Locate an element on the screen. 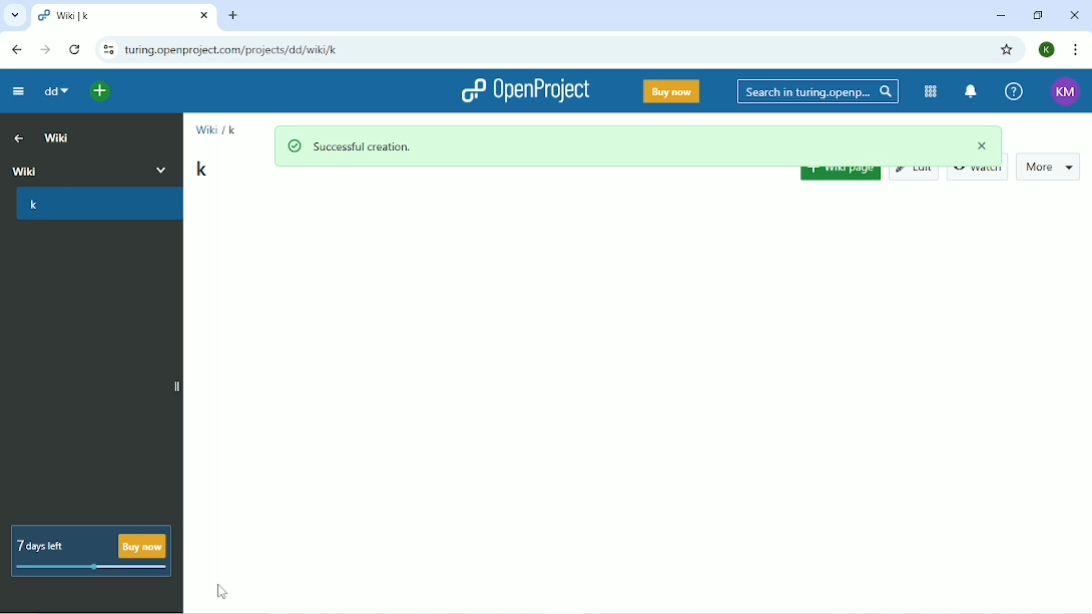 The width and height of the screenshot is (1092, 614). dd is located at coordinates (55, 93).